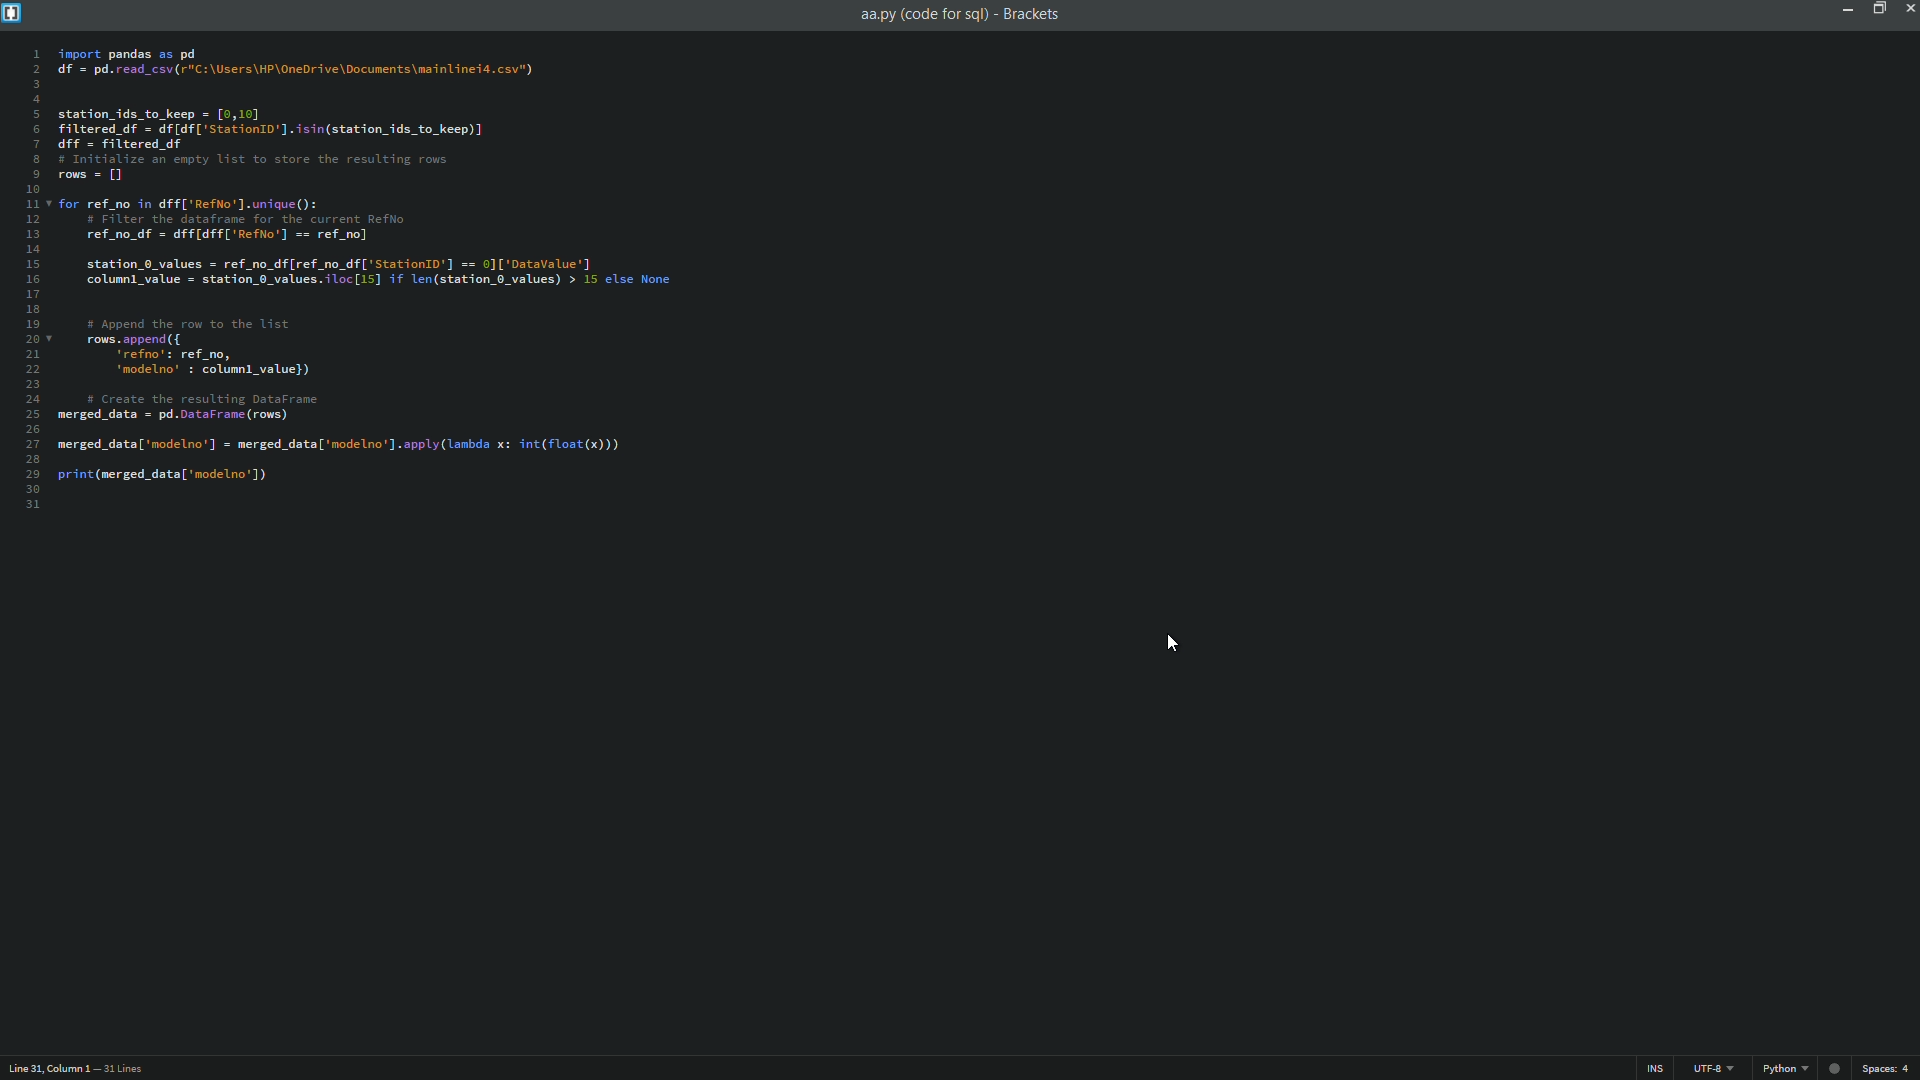 This screenshot has height=1080, width=1920. I want to click on space, so click(1891, 1070).